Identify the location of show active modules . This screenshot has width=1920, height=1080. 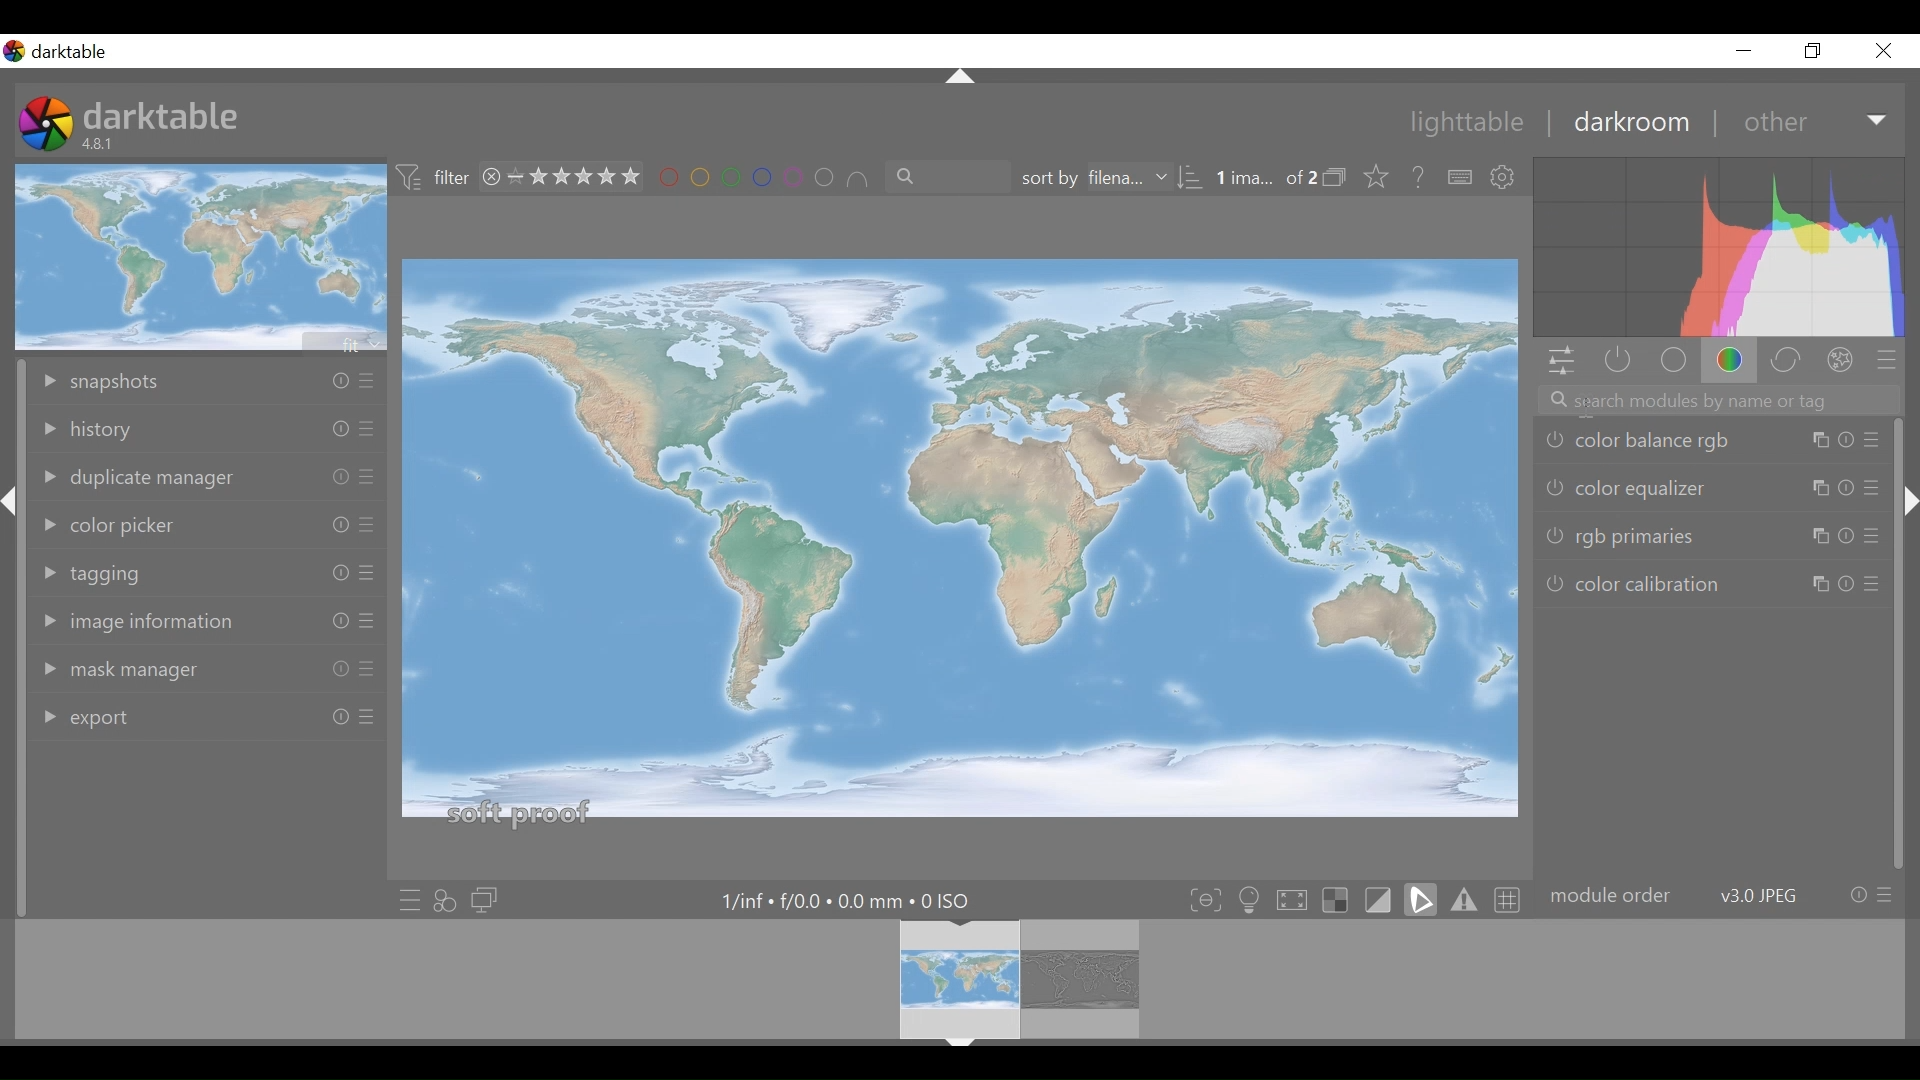
(1616, 362).